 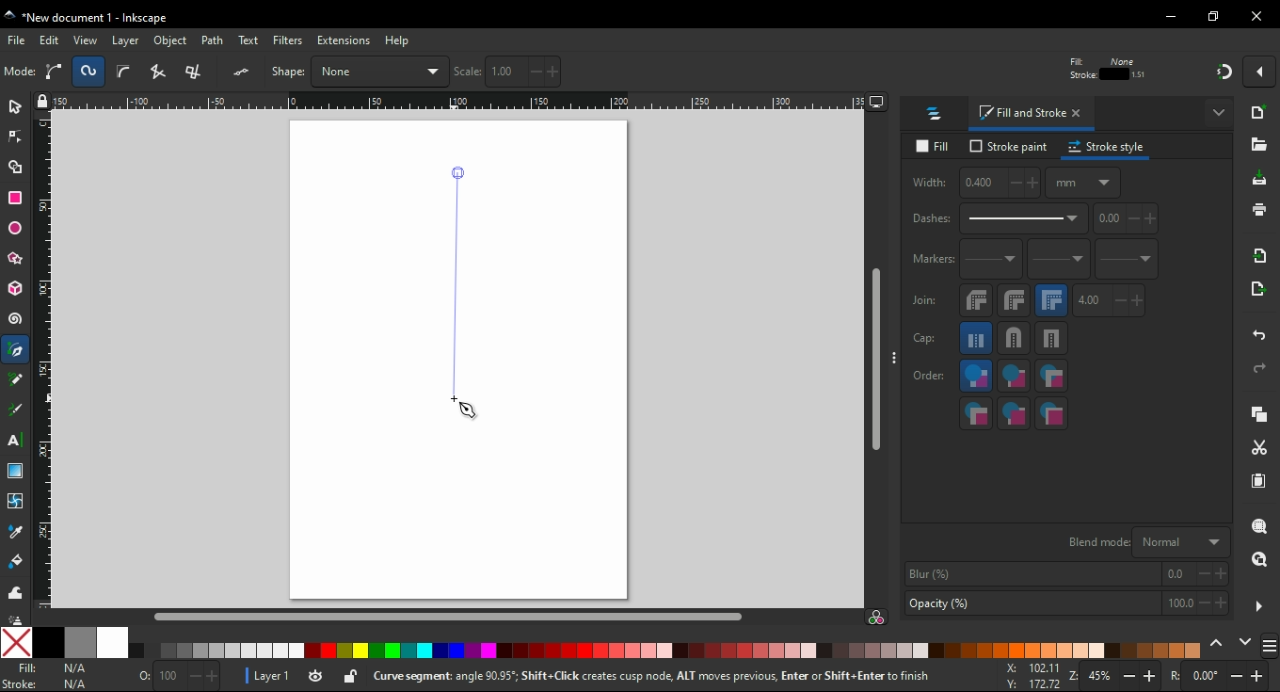 I want to click on order, so click(x=929, y=374).